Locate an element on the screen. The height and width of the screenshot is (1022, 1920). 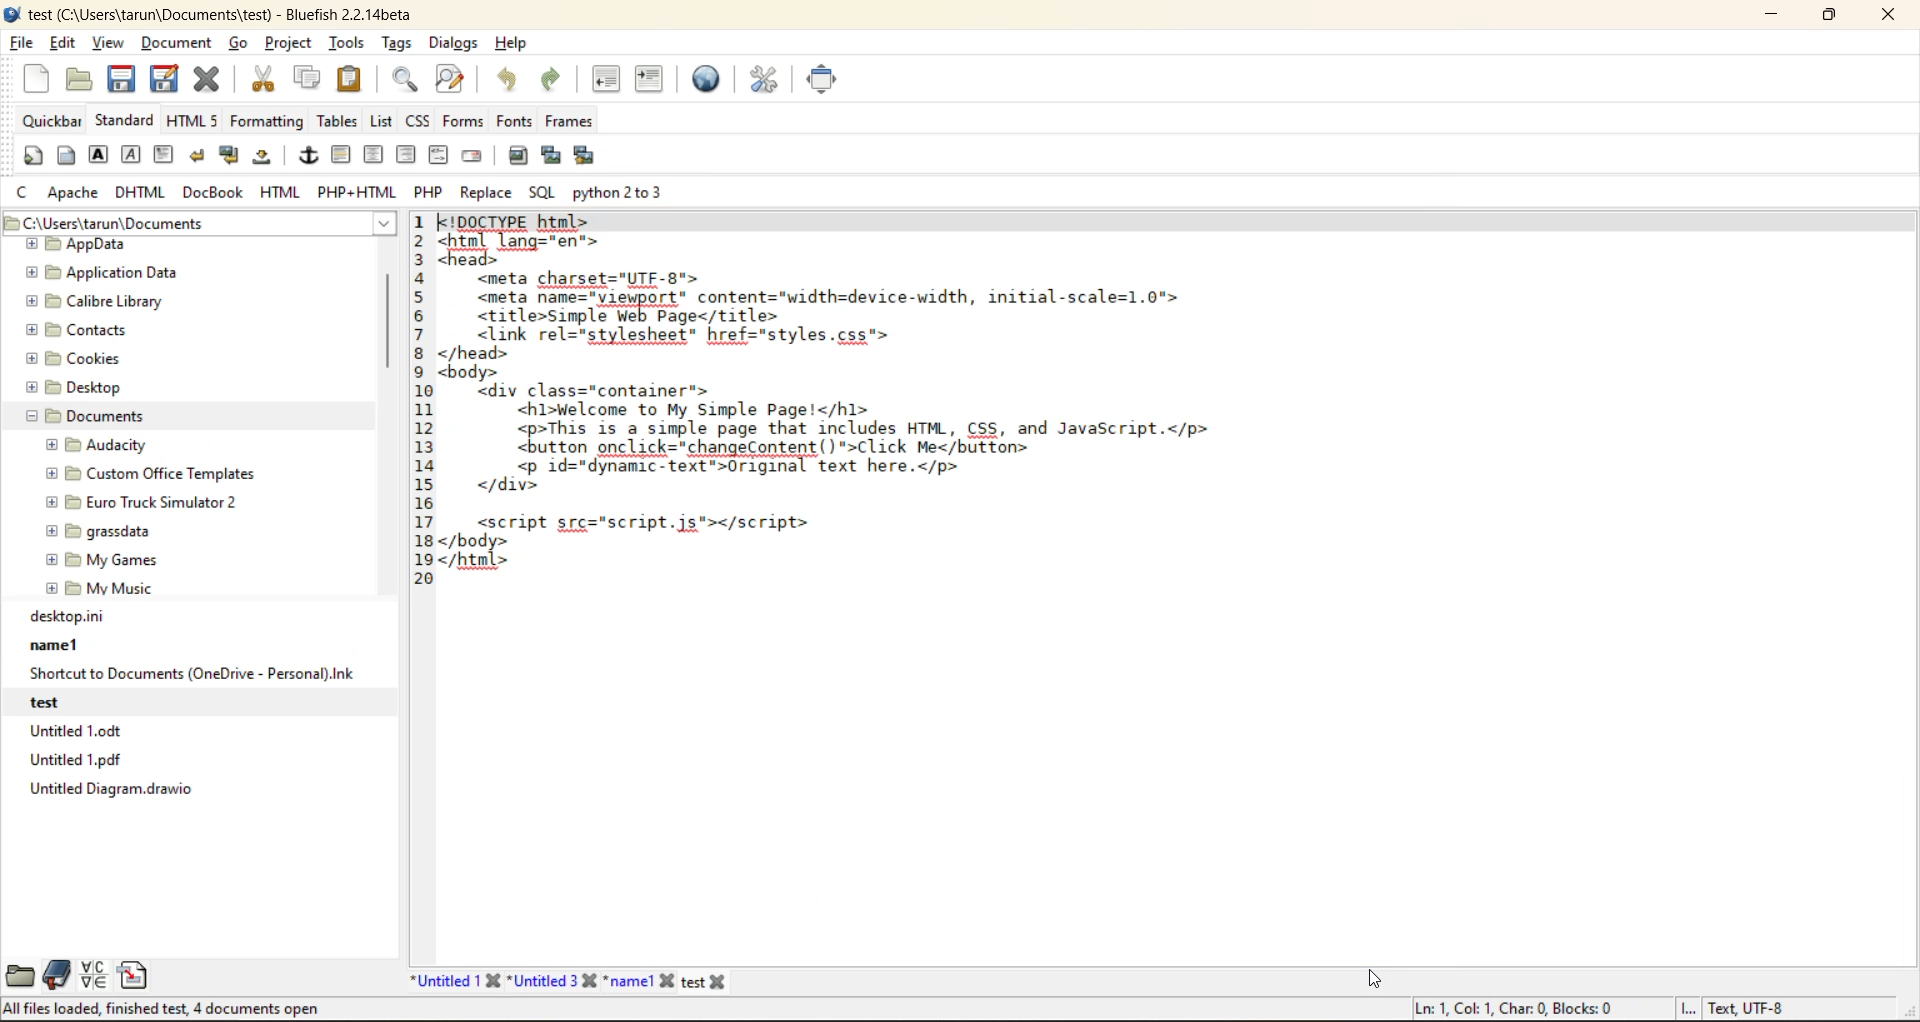
formatting is located at coordinates (268, 121).